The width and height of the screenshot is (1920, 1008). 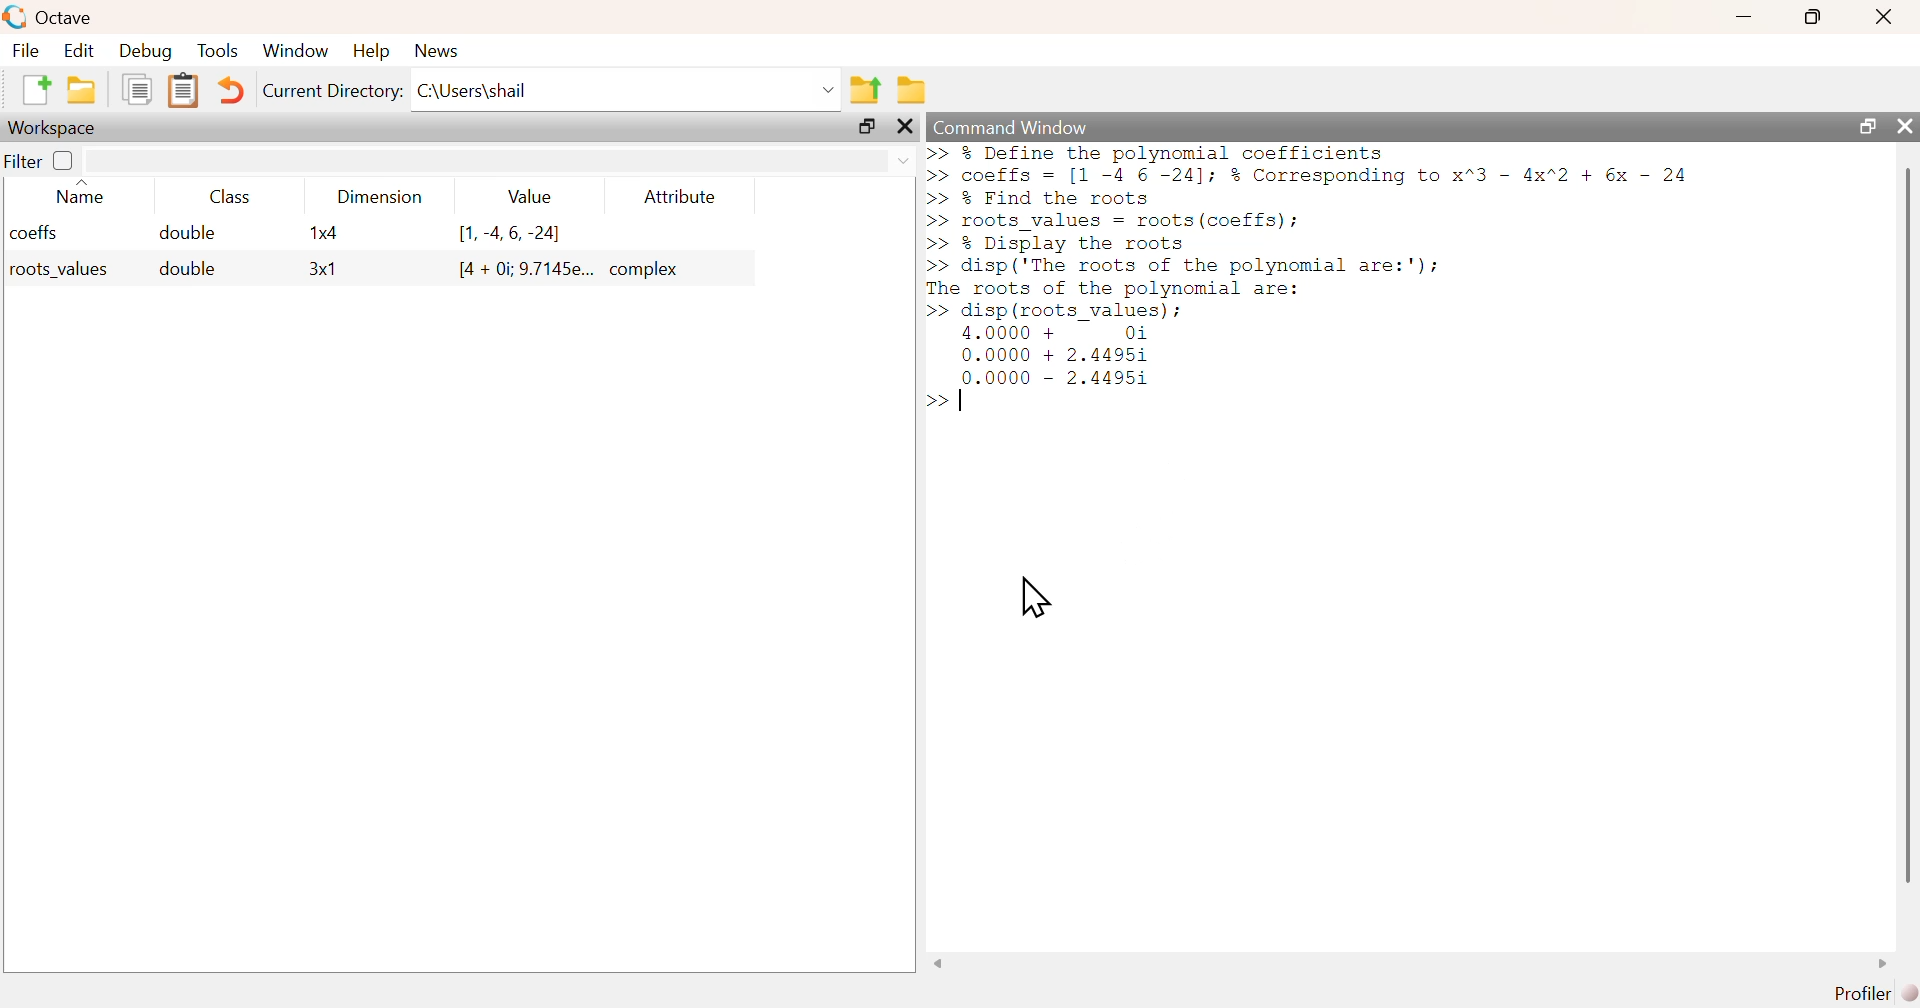 I want to click on New file, so click(x=33, y=90).